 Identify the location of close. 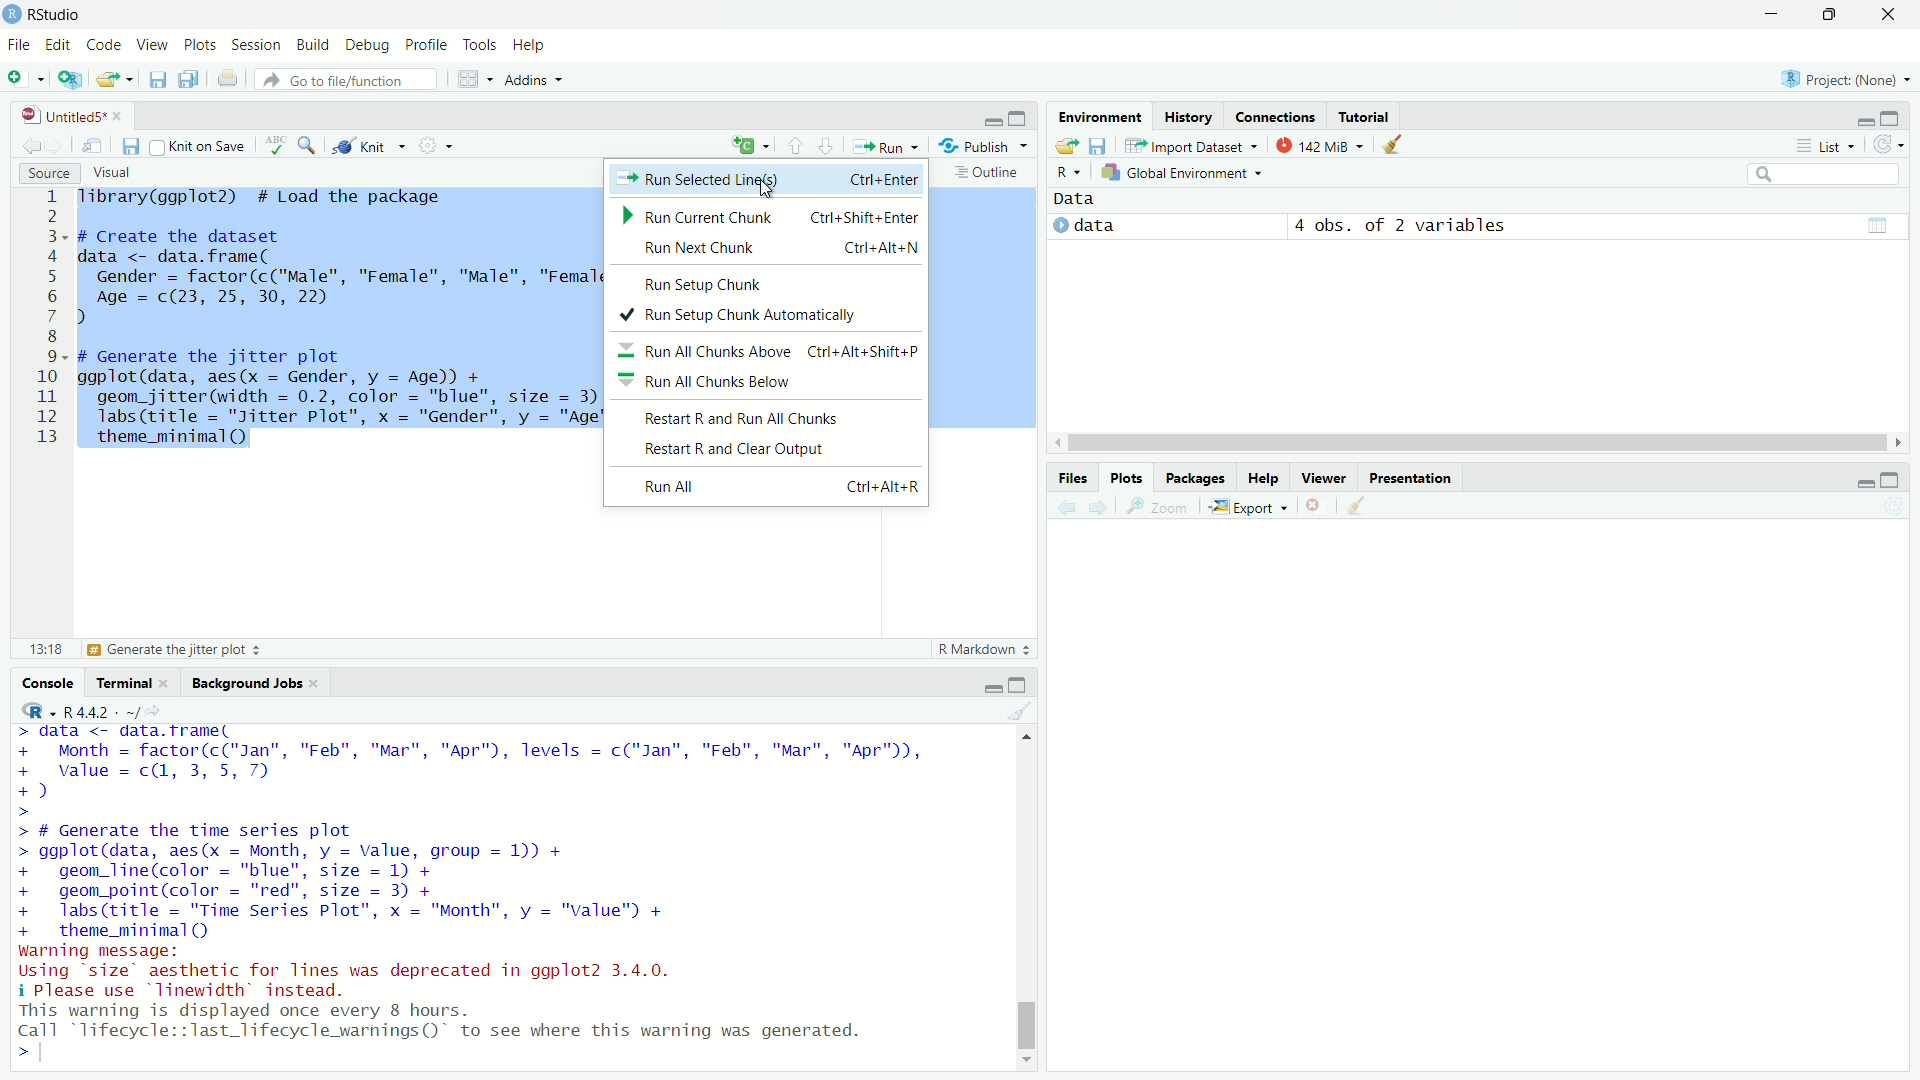
(321, 682).